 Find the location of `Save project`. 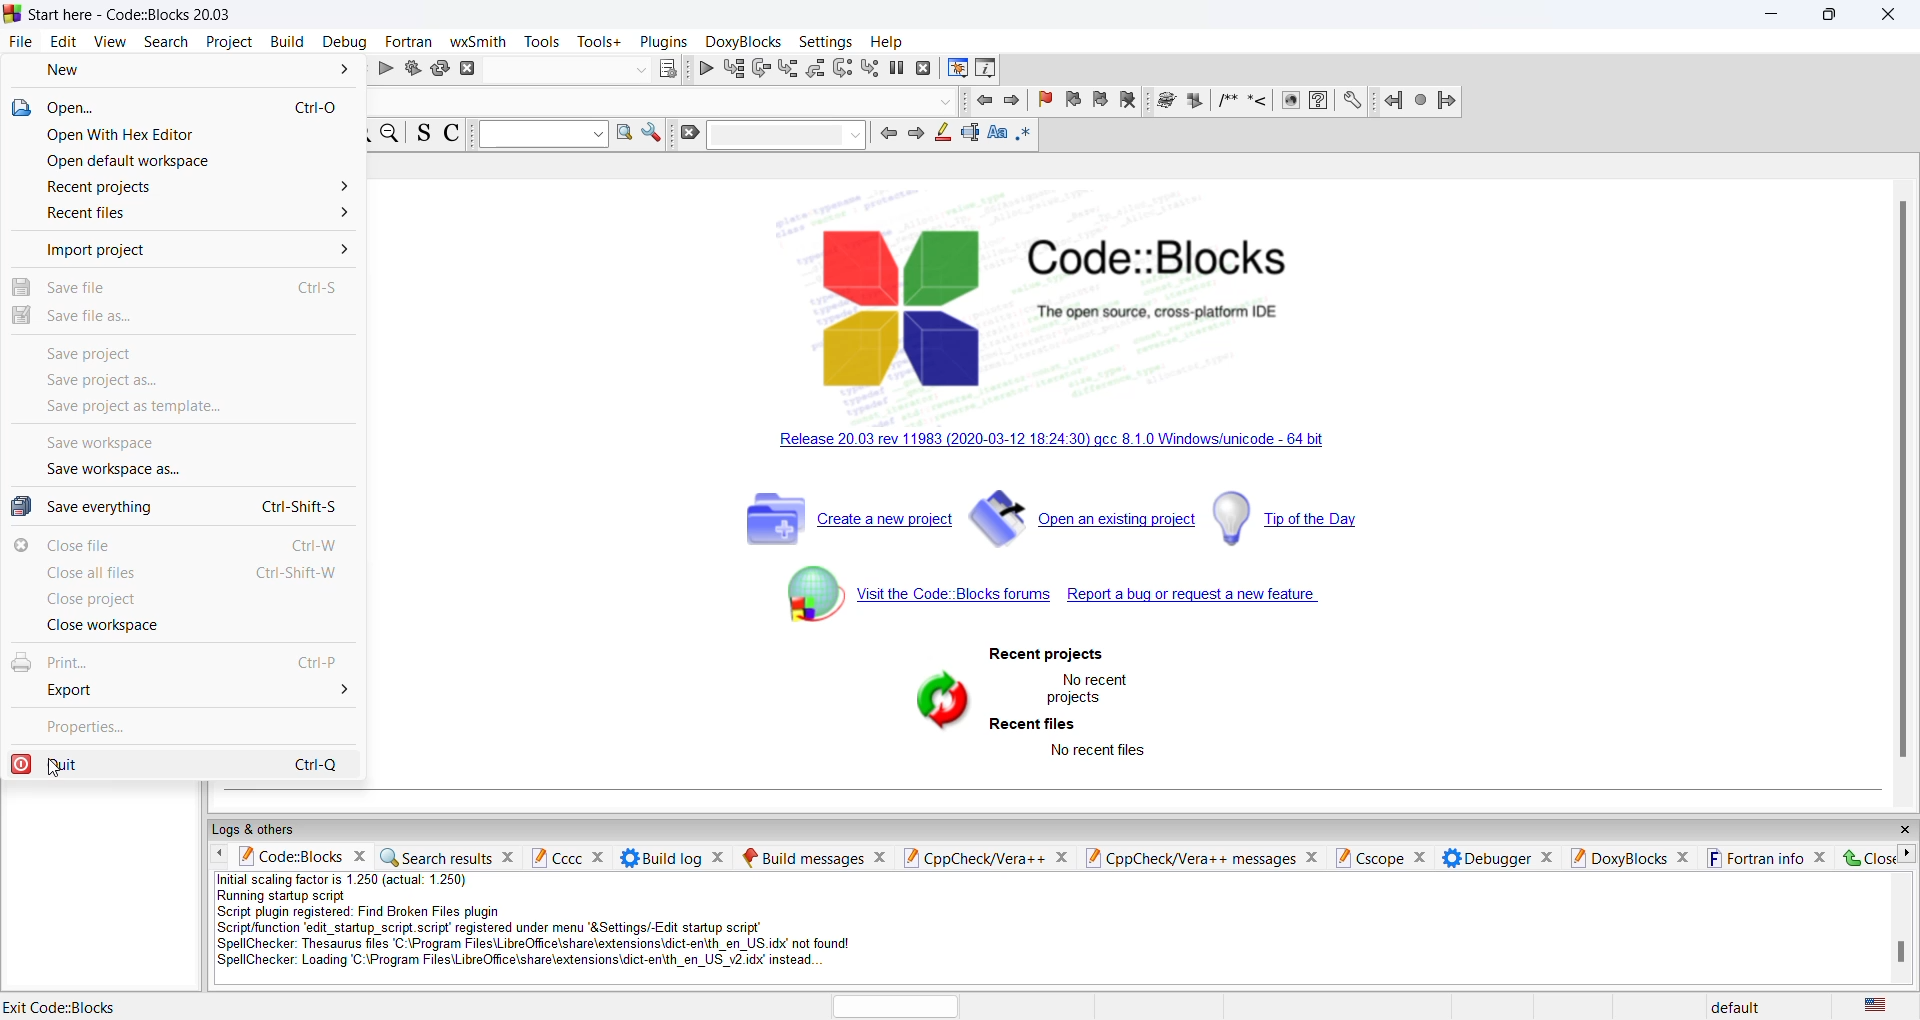

Save project is located at coordinates (94, 354).